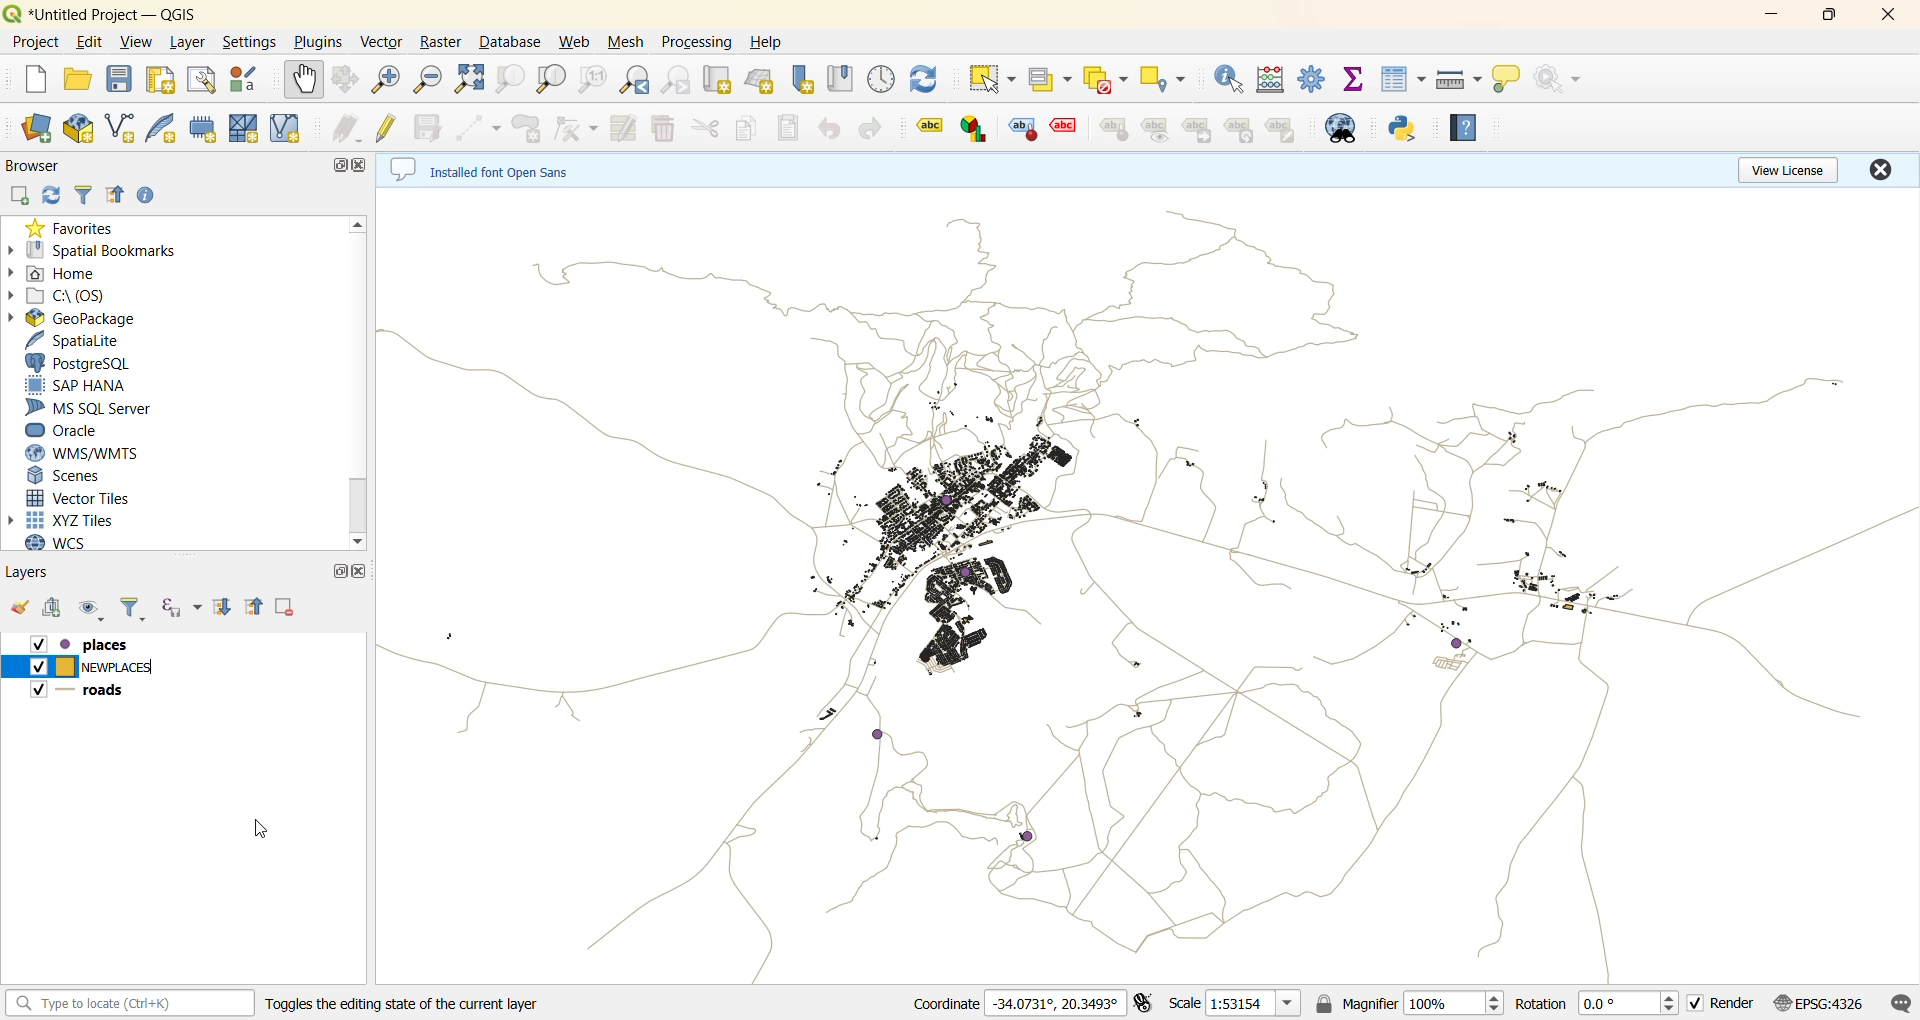  What do you see at coordinates (90, 409) in the screenshot?
I see `ms sql server` at bounding box center [90, 409].